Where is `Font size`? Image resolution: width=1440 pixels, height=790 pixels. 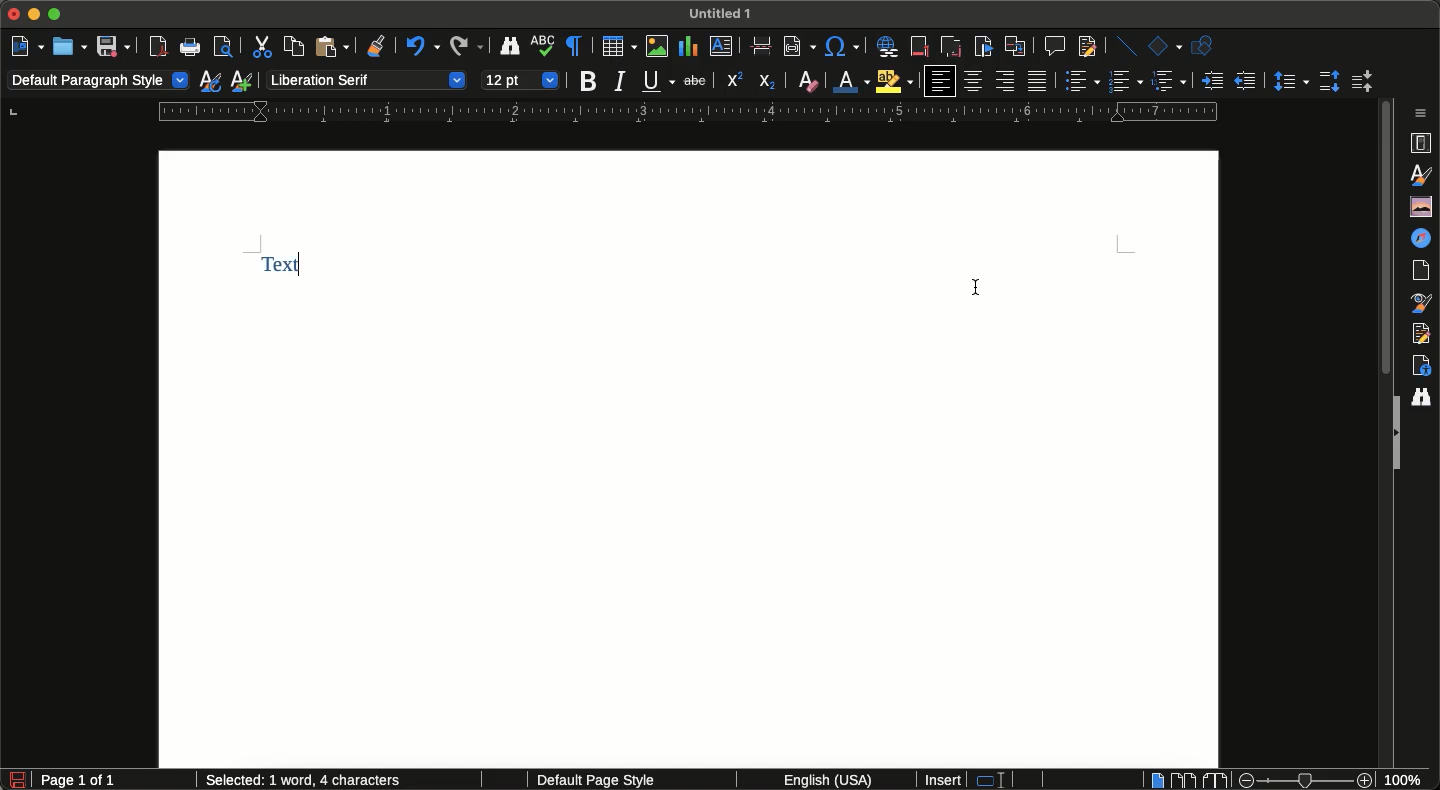
Font size is located at coordinates (521, 78).